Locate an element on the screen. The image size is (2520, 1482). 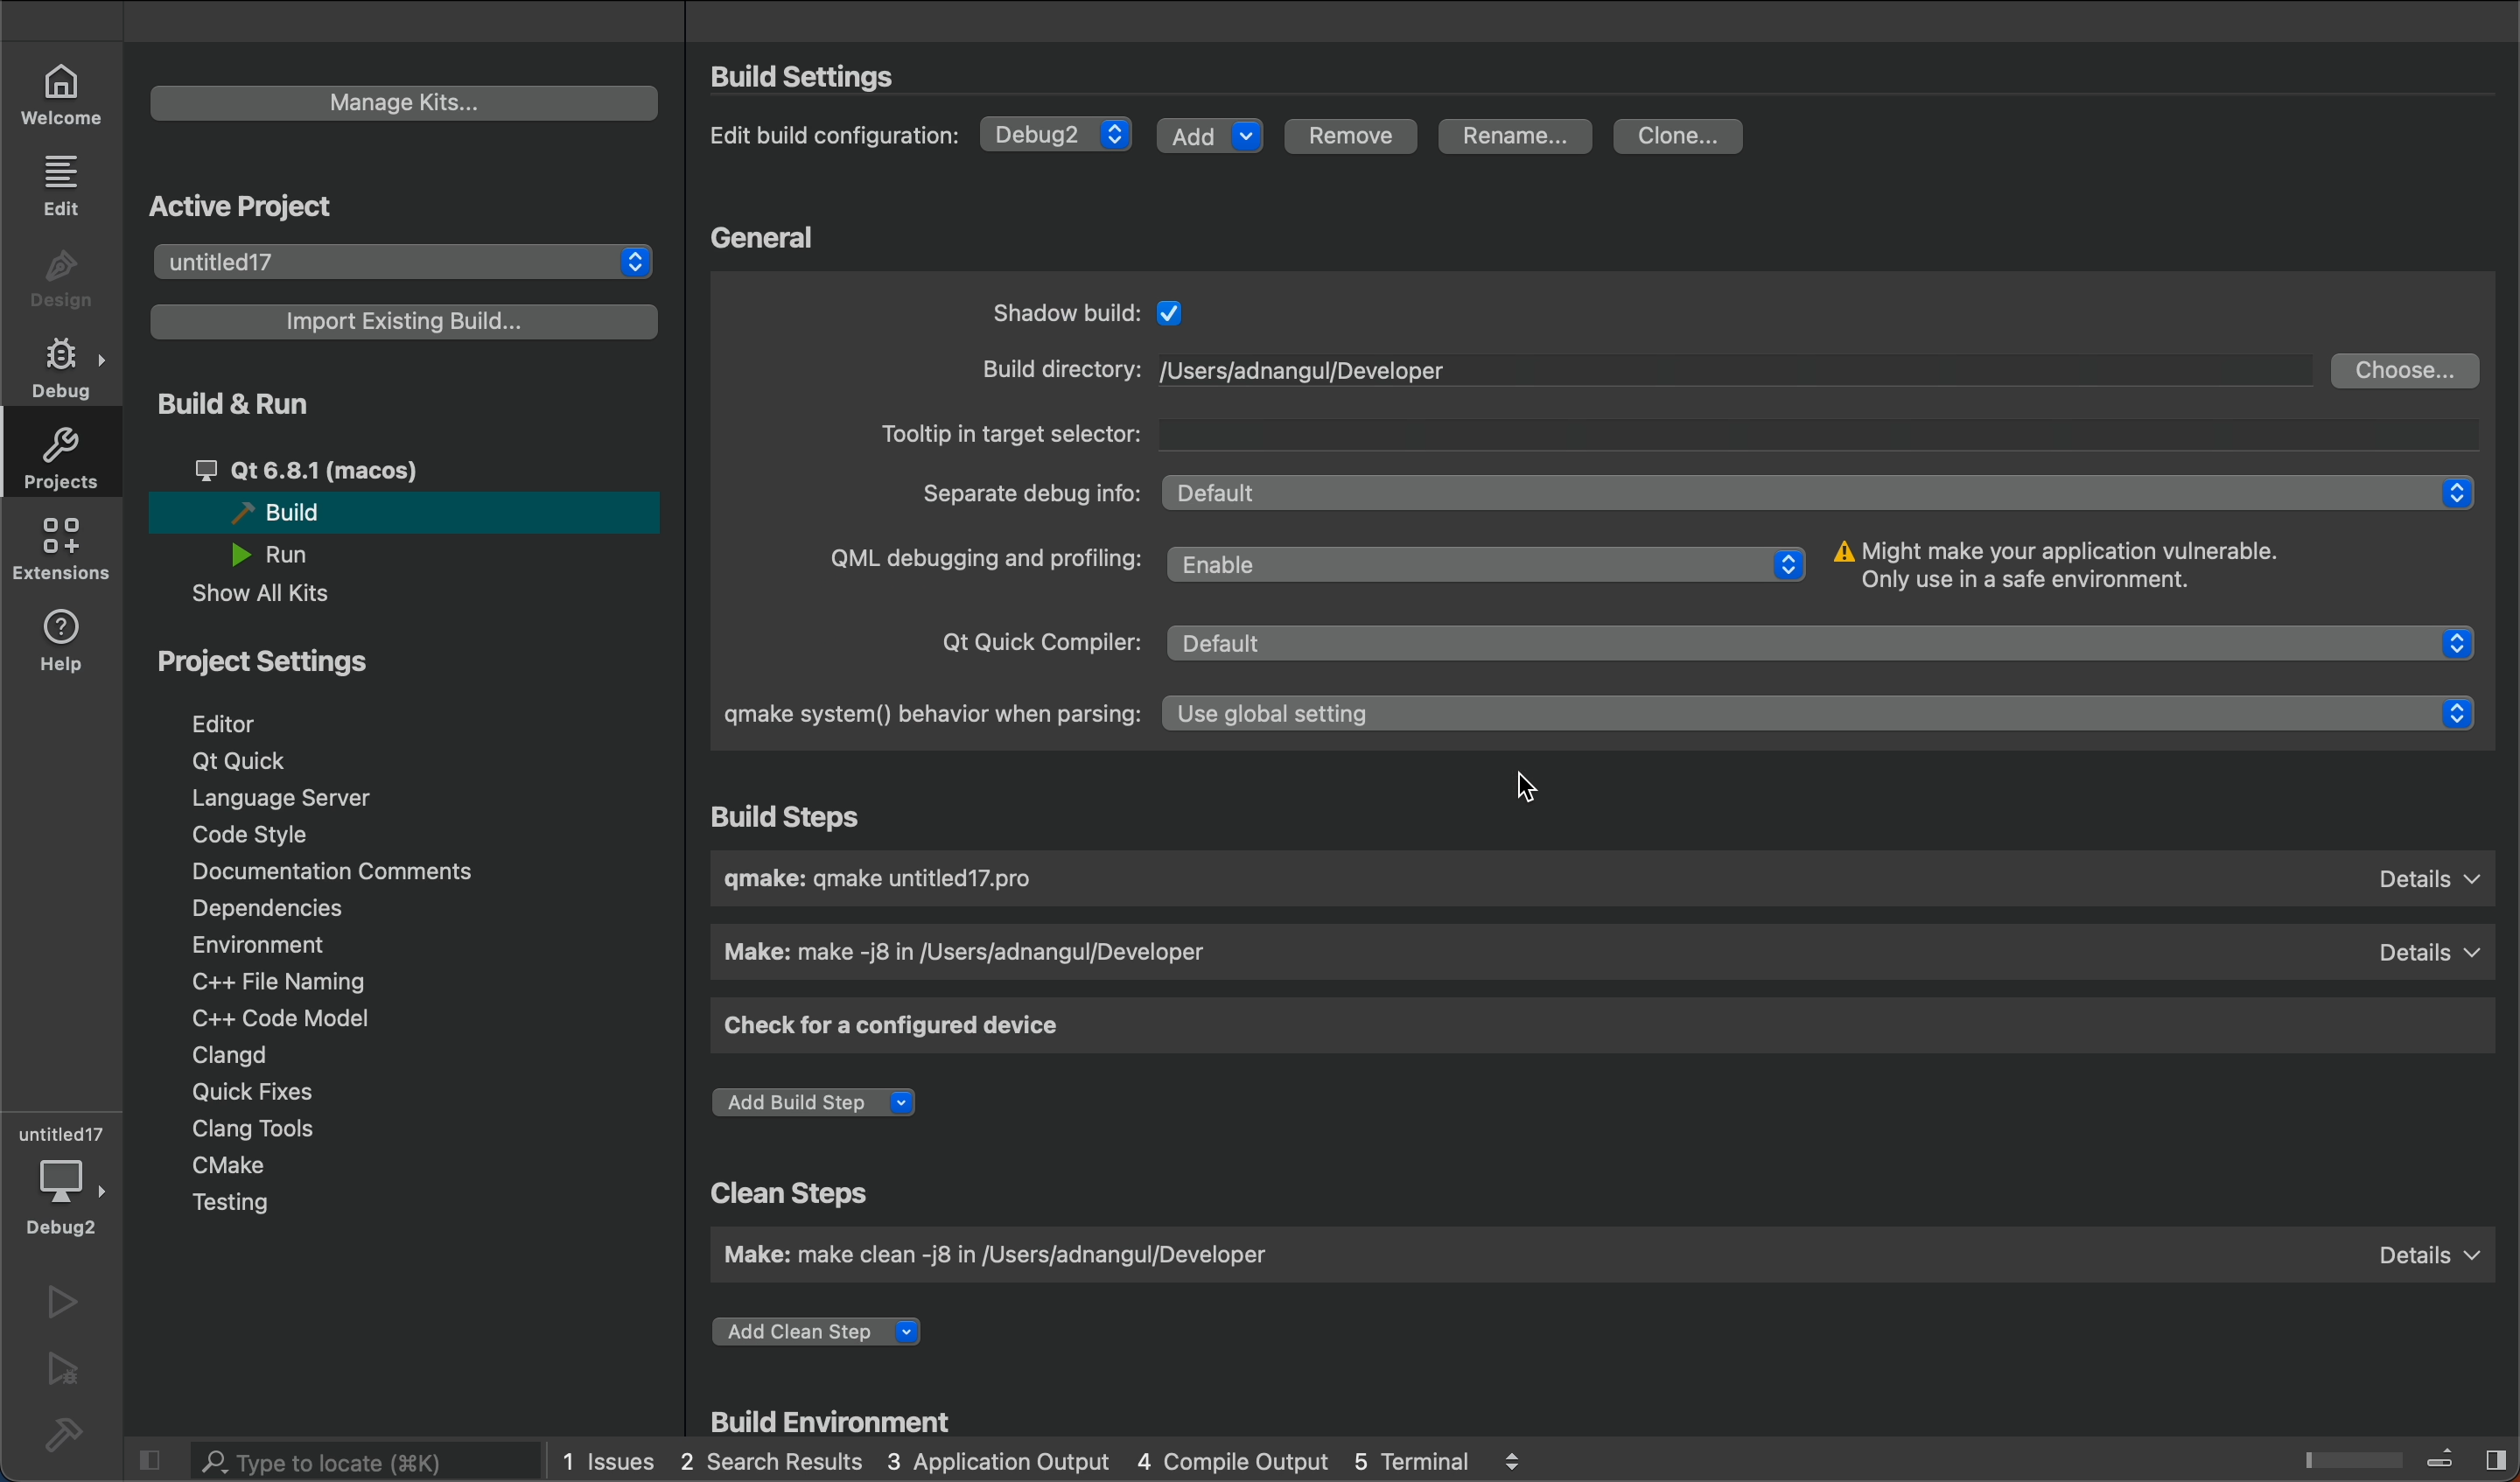
sepertae debug is located at coordinates (1032, 498).